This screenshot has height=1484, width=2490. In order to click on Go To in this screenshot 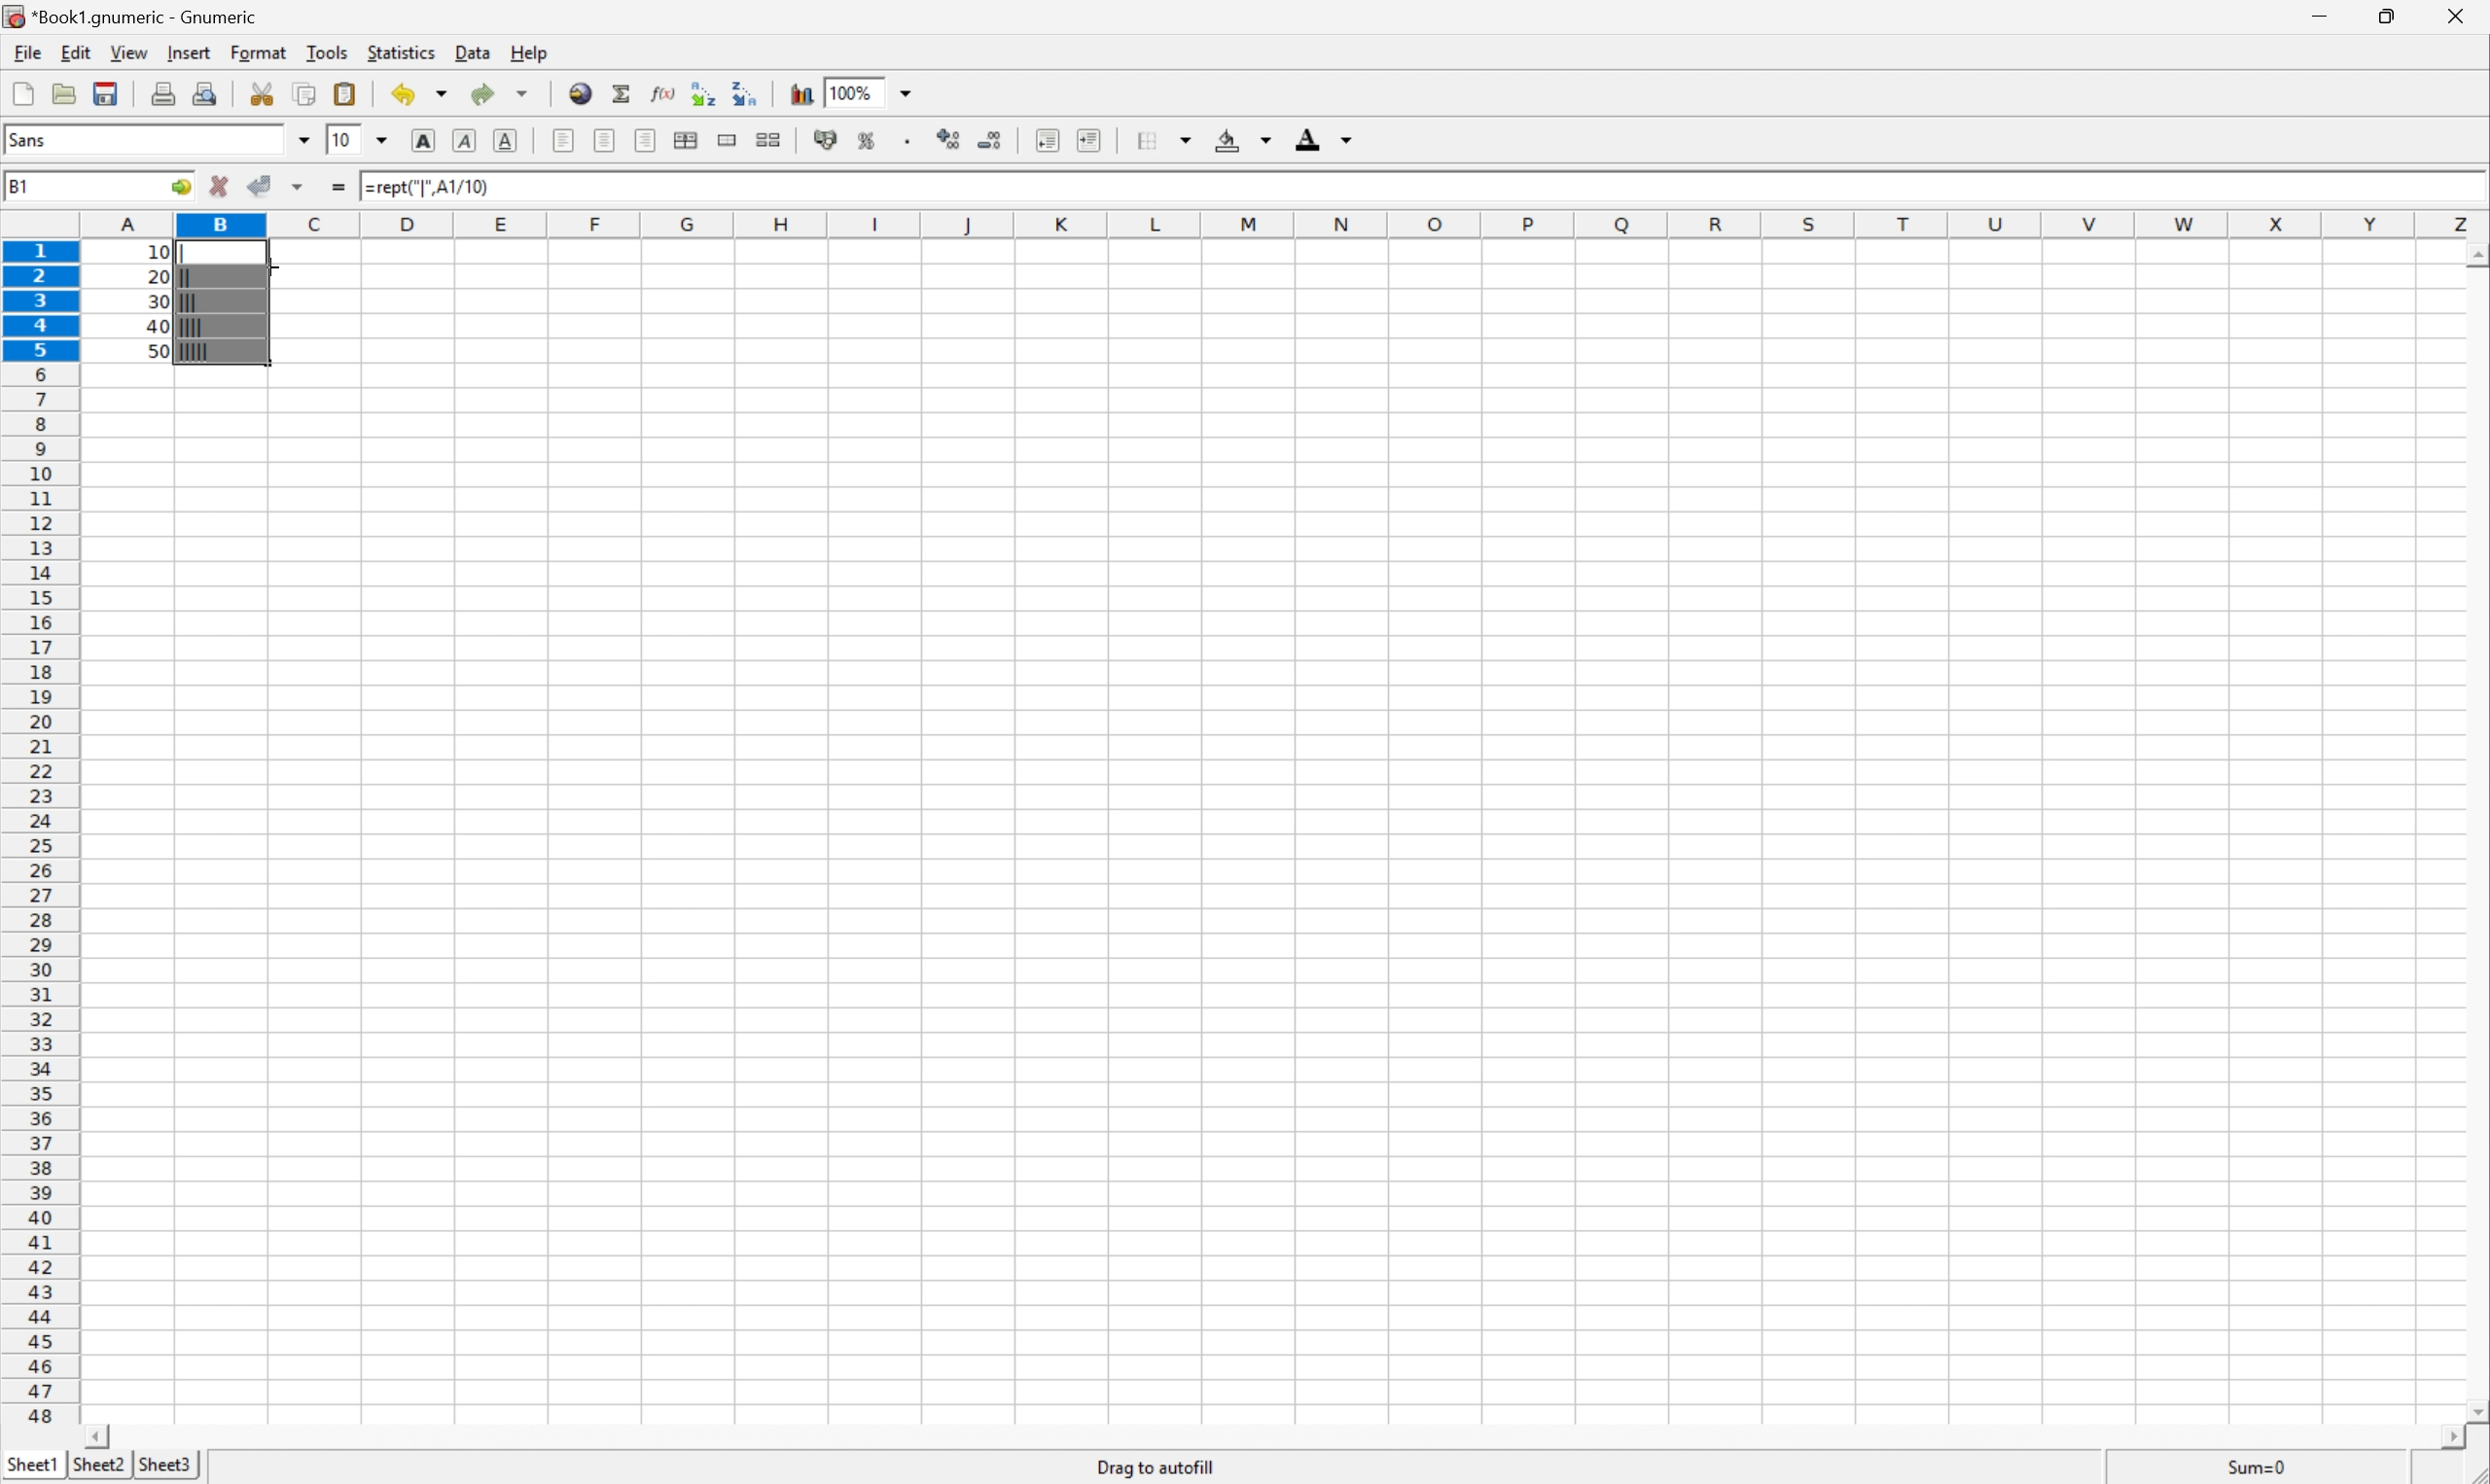, I will do `click(179, 188)`.